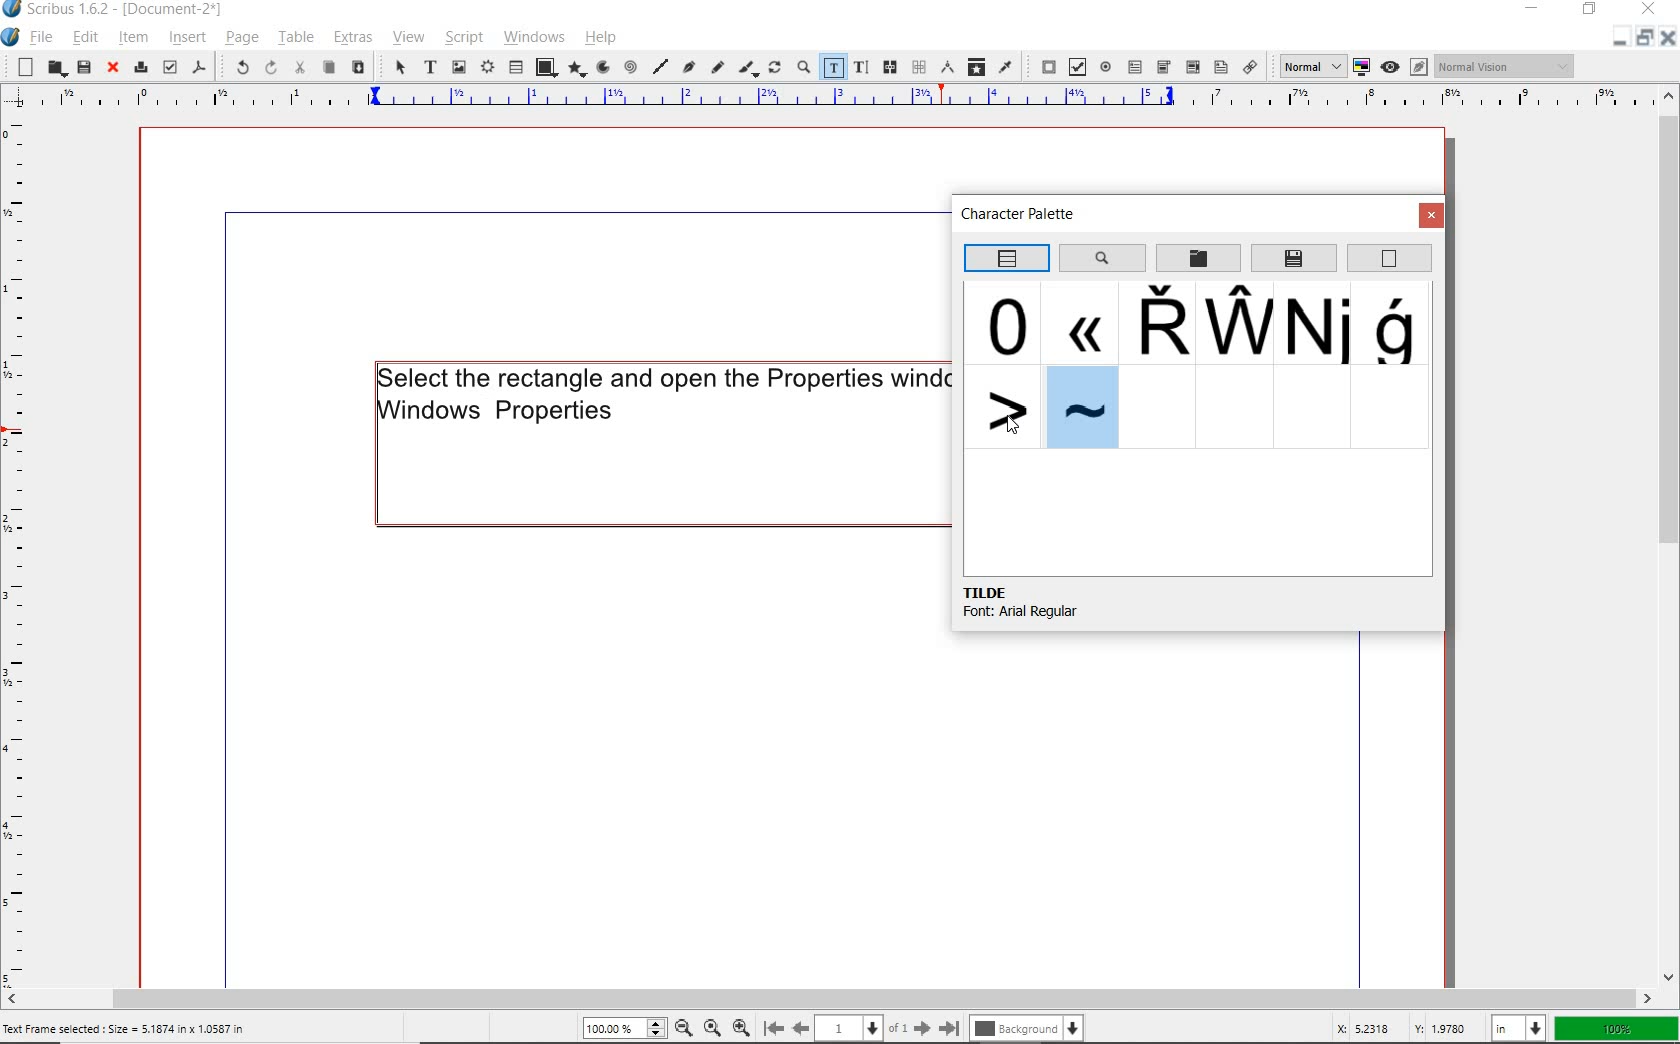  What do you see at coordinates (1520, 1028) in the screenshot?
I see `select unit` at bounding box center [1520, 1028].